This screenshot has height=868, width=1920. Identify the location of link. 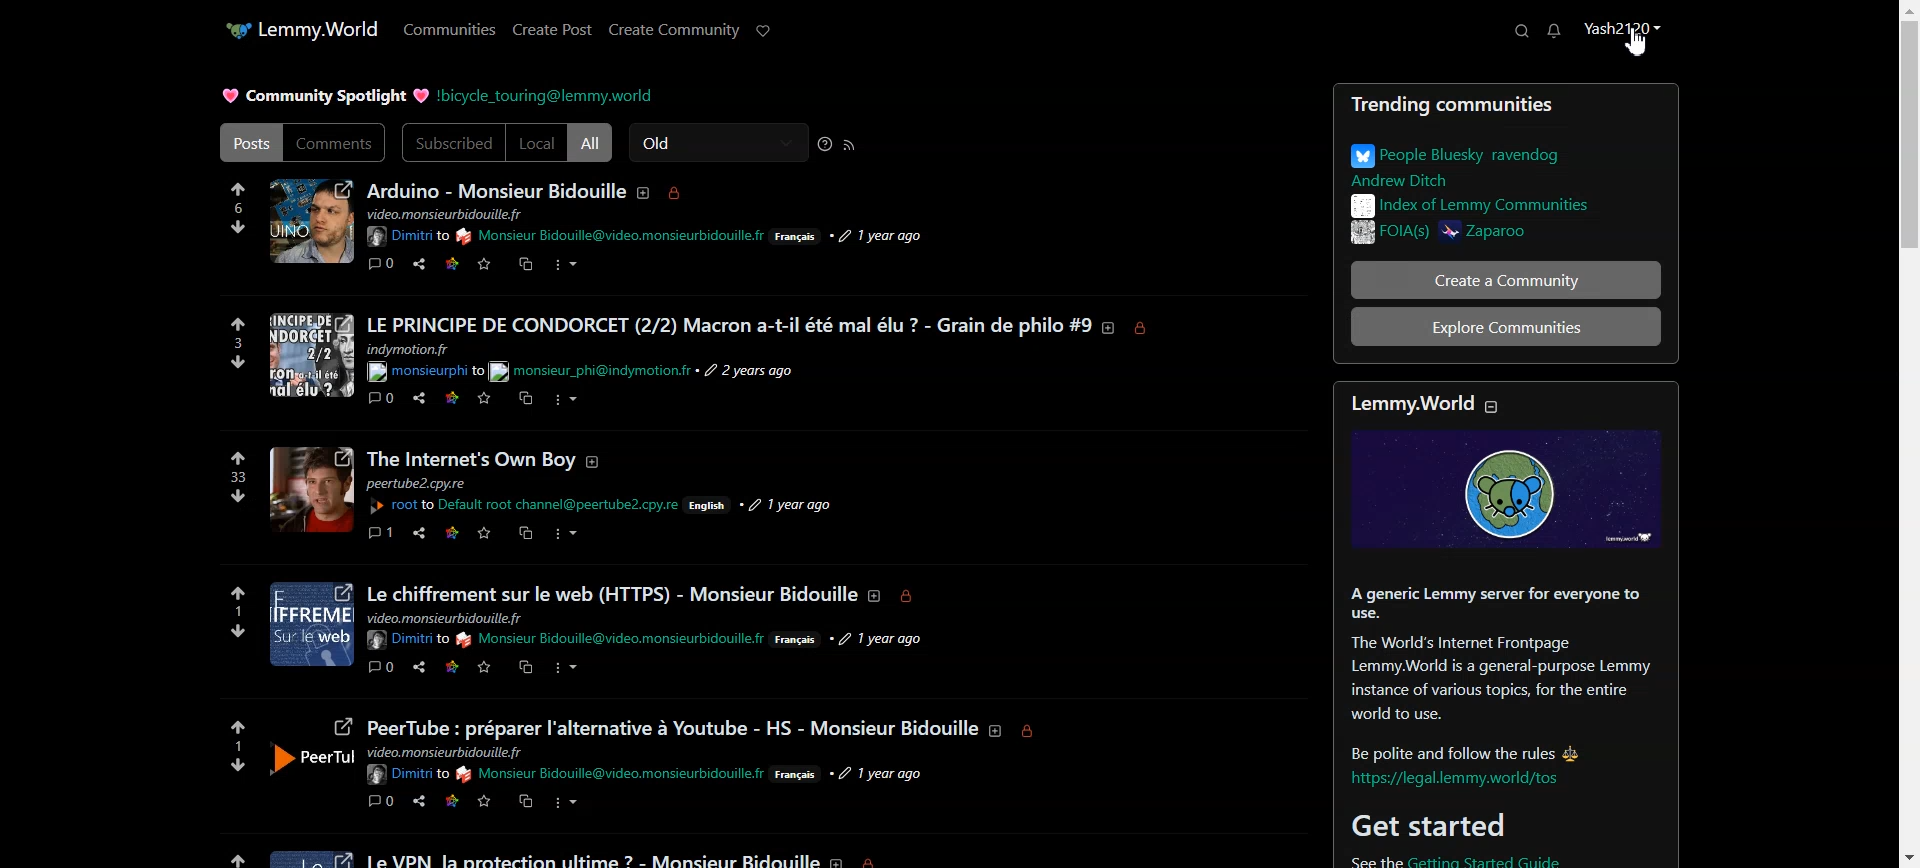
(454, 669).